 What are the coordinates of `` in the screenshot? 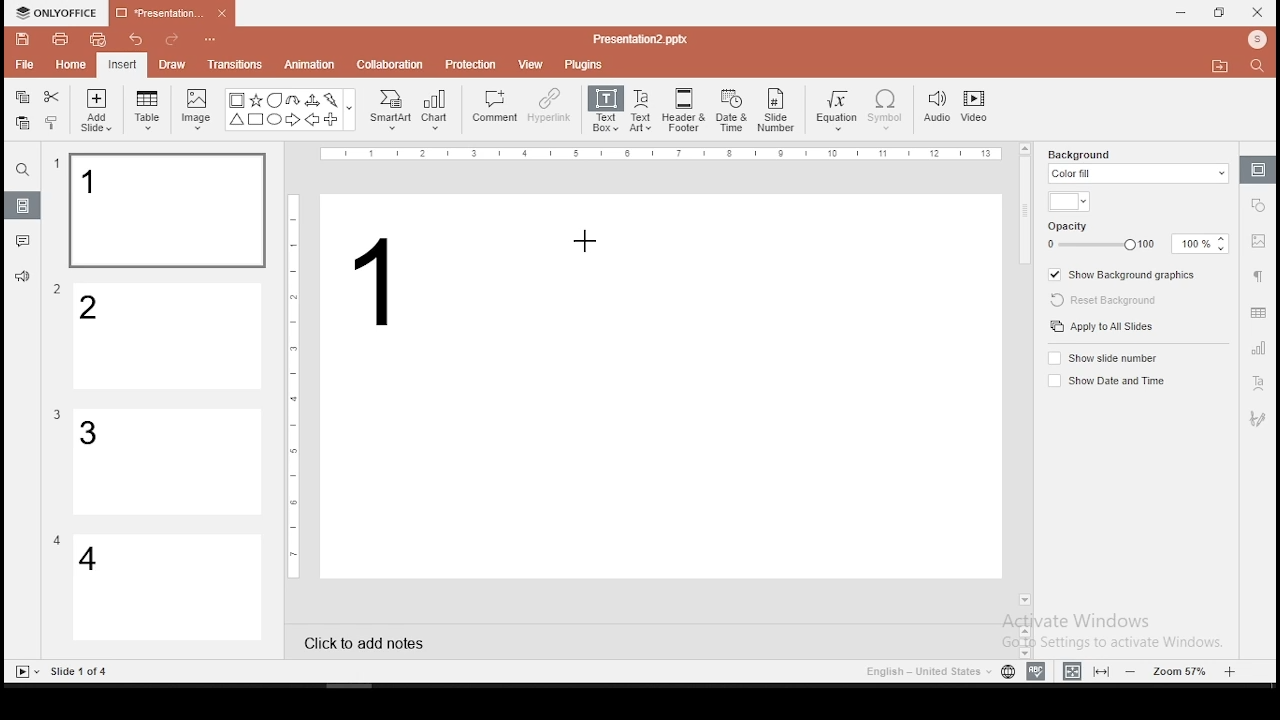 It's located at (57, 540).